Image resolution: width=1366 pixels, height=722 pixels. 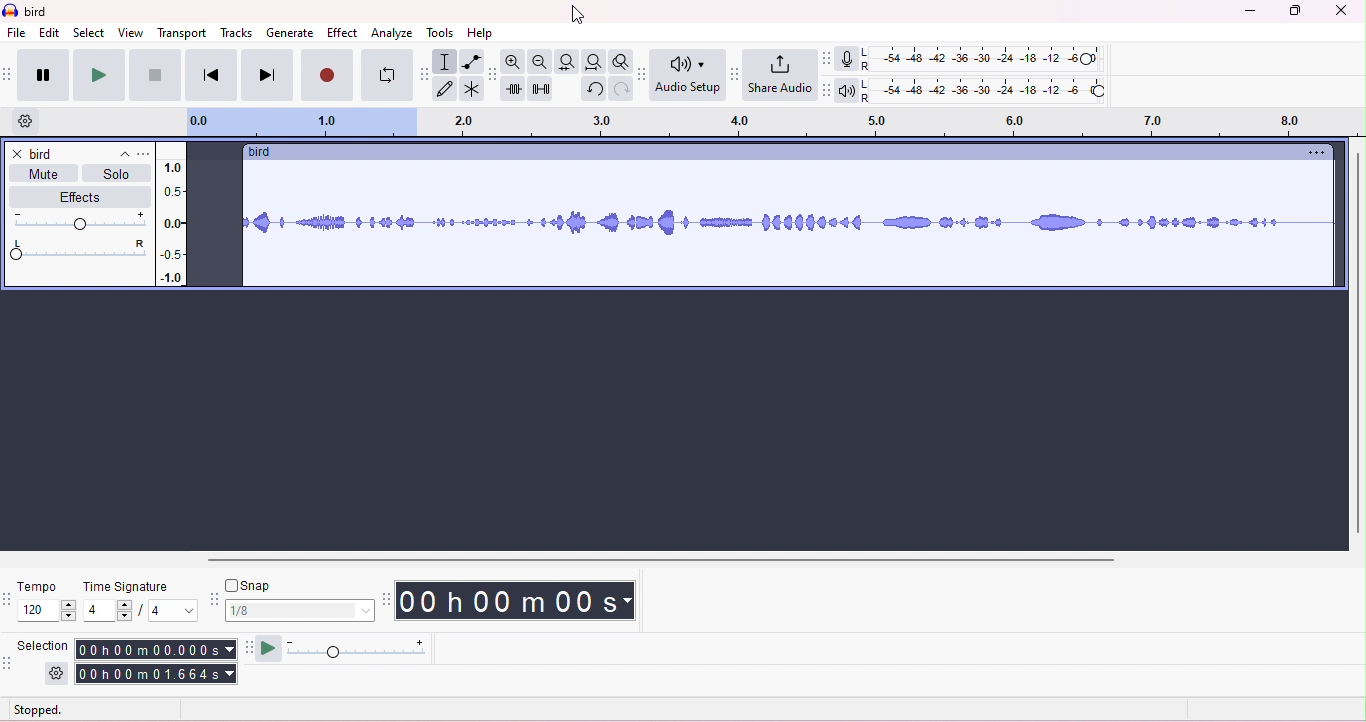 What do you see at coordinates (9, 75) in the screenshot?
I see `transport tool` at bounding box center [9, 75].